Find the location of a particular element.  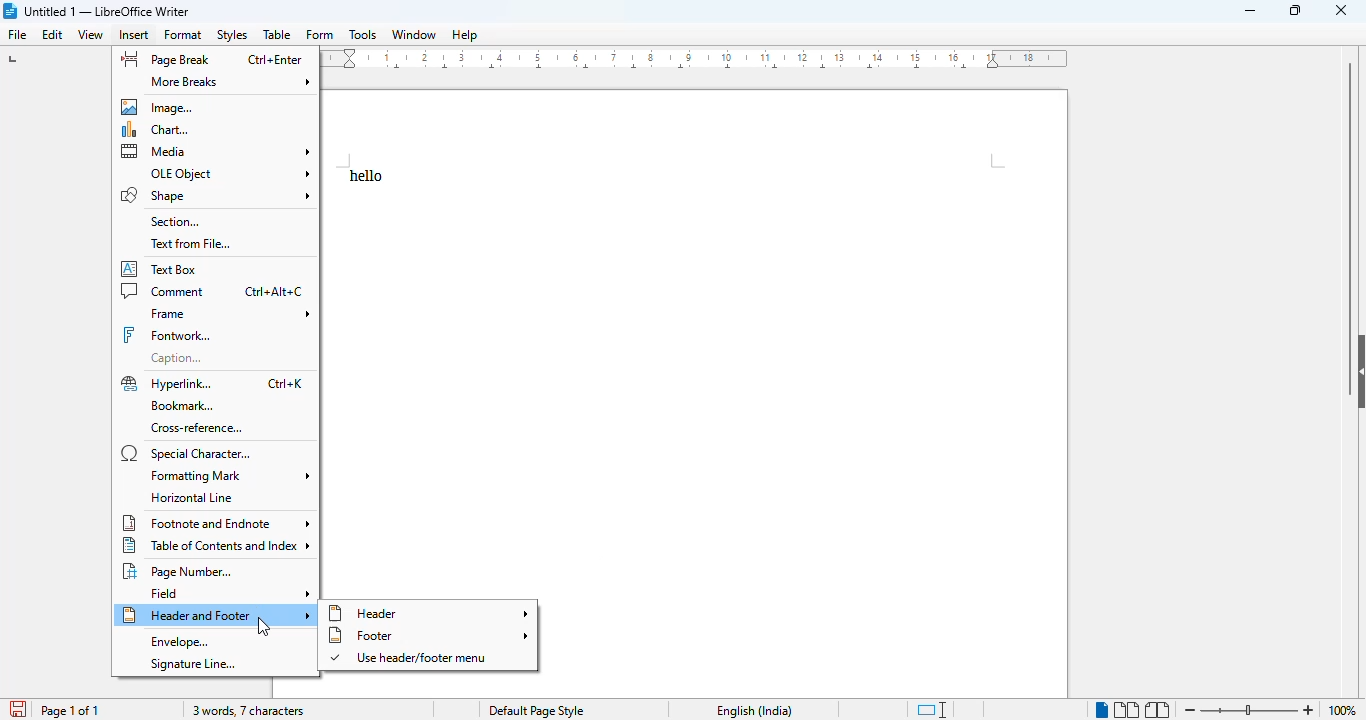

page break is located at coordinates (166, 59).